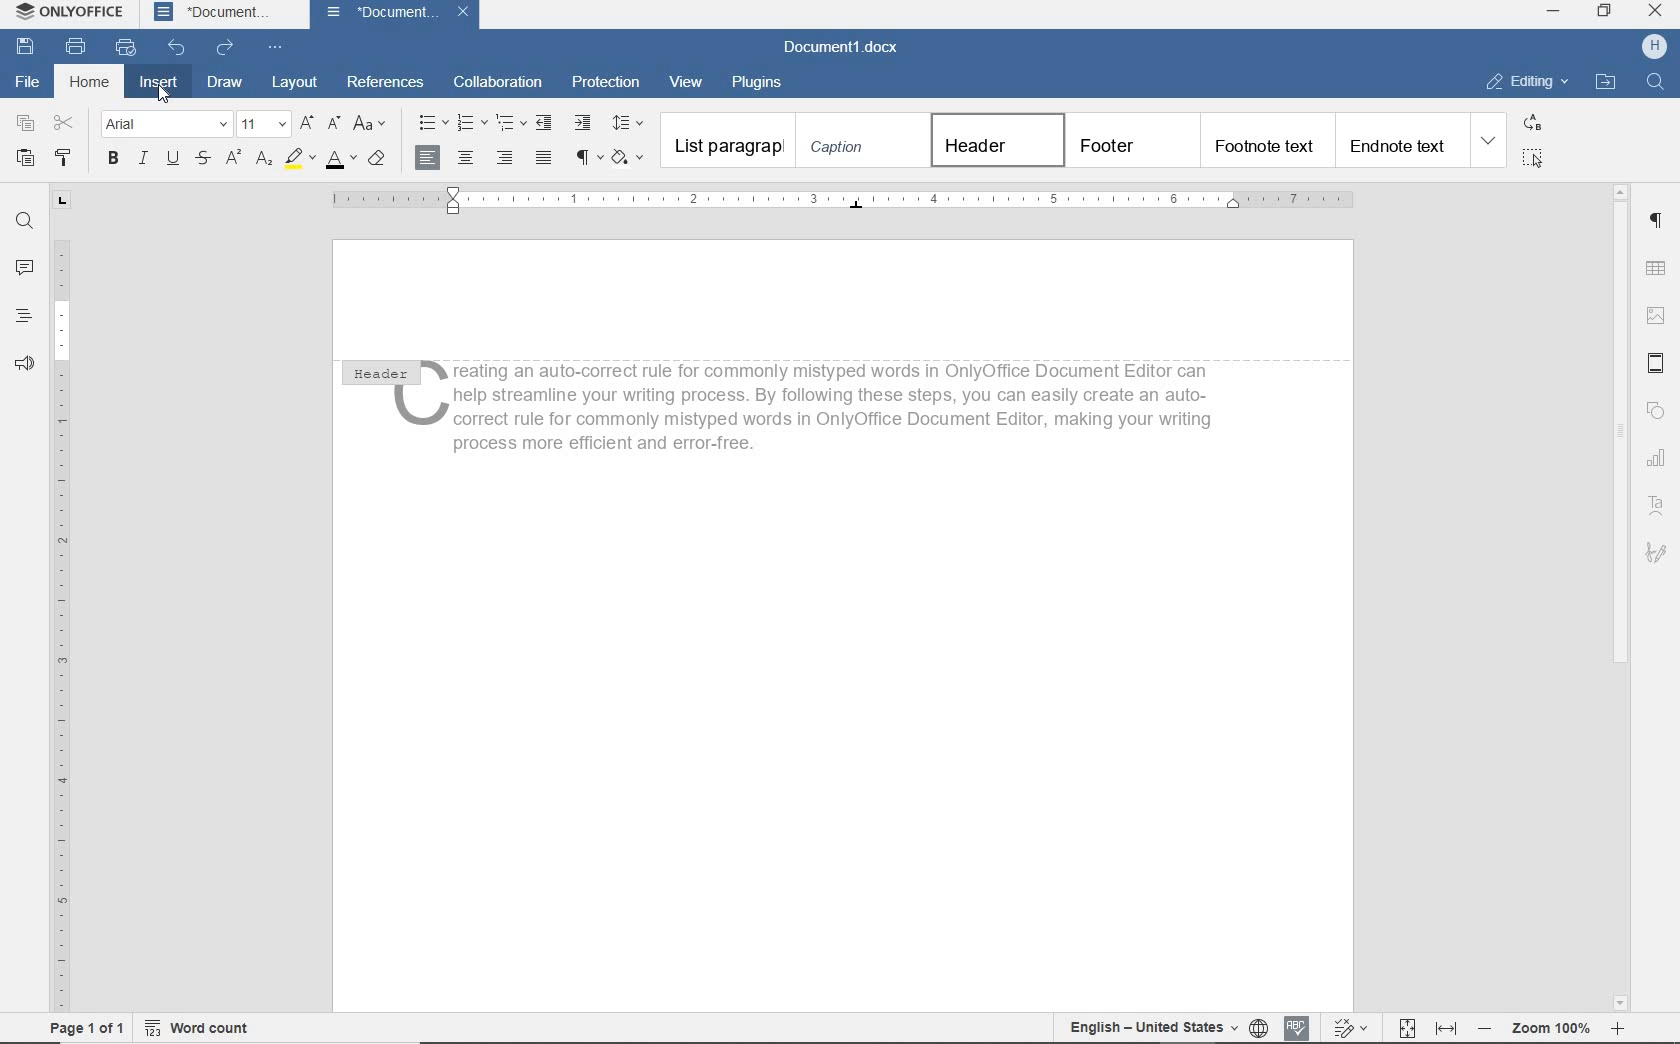 The width and height of the screenshot is (1680, 1044). What do you see at coordinates (1659, 459) in the screenshot?
I see `Chart` at bounding box center [1659, 459].